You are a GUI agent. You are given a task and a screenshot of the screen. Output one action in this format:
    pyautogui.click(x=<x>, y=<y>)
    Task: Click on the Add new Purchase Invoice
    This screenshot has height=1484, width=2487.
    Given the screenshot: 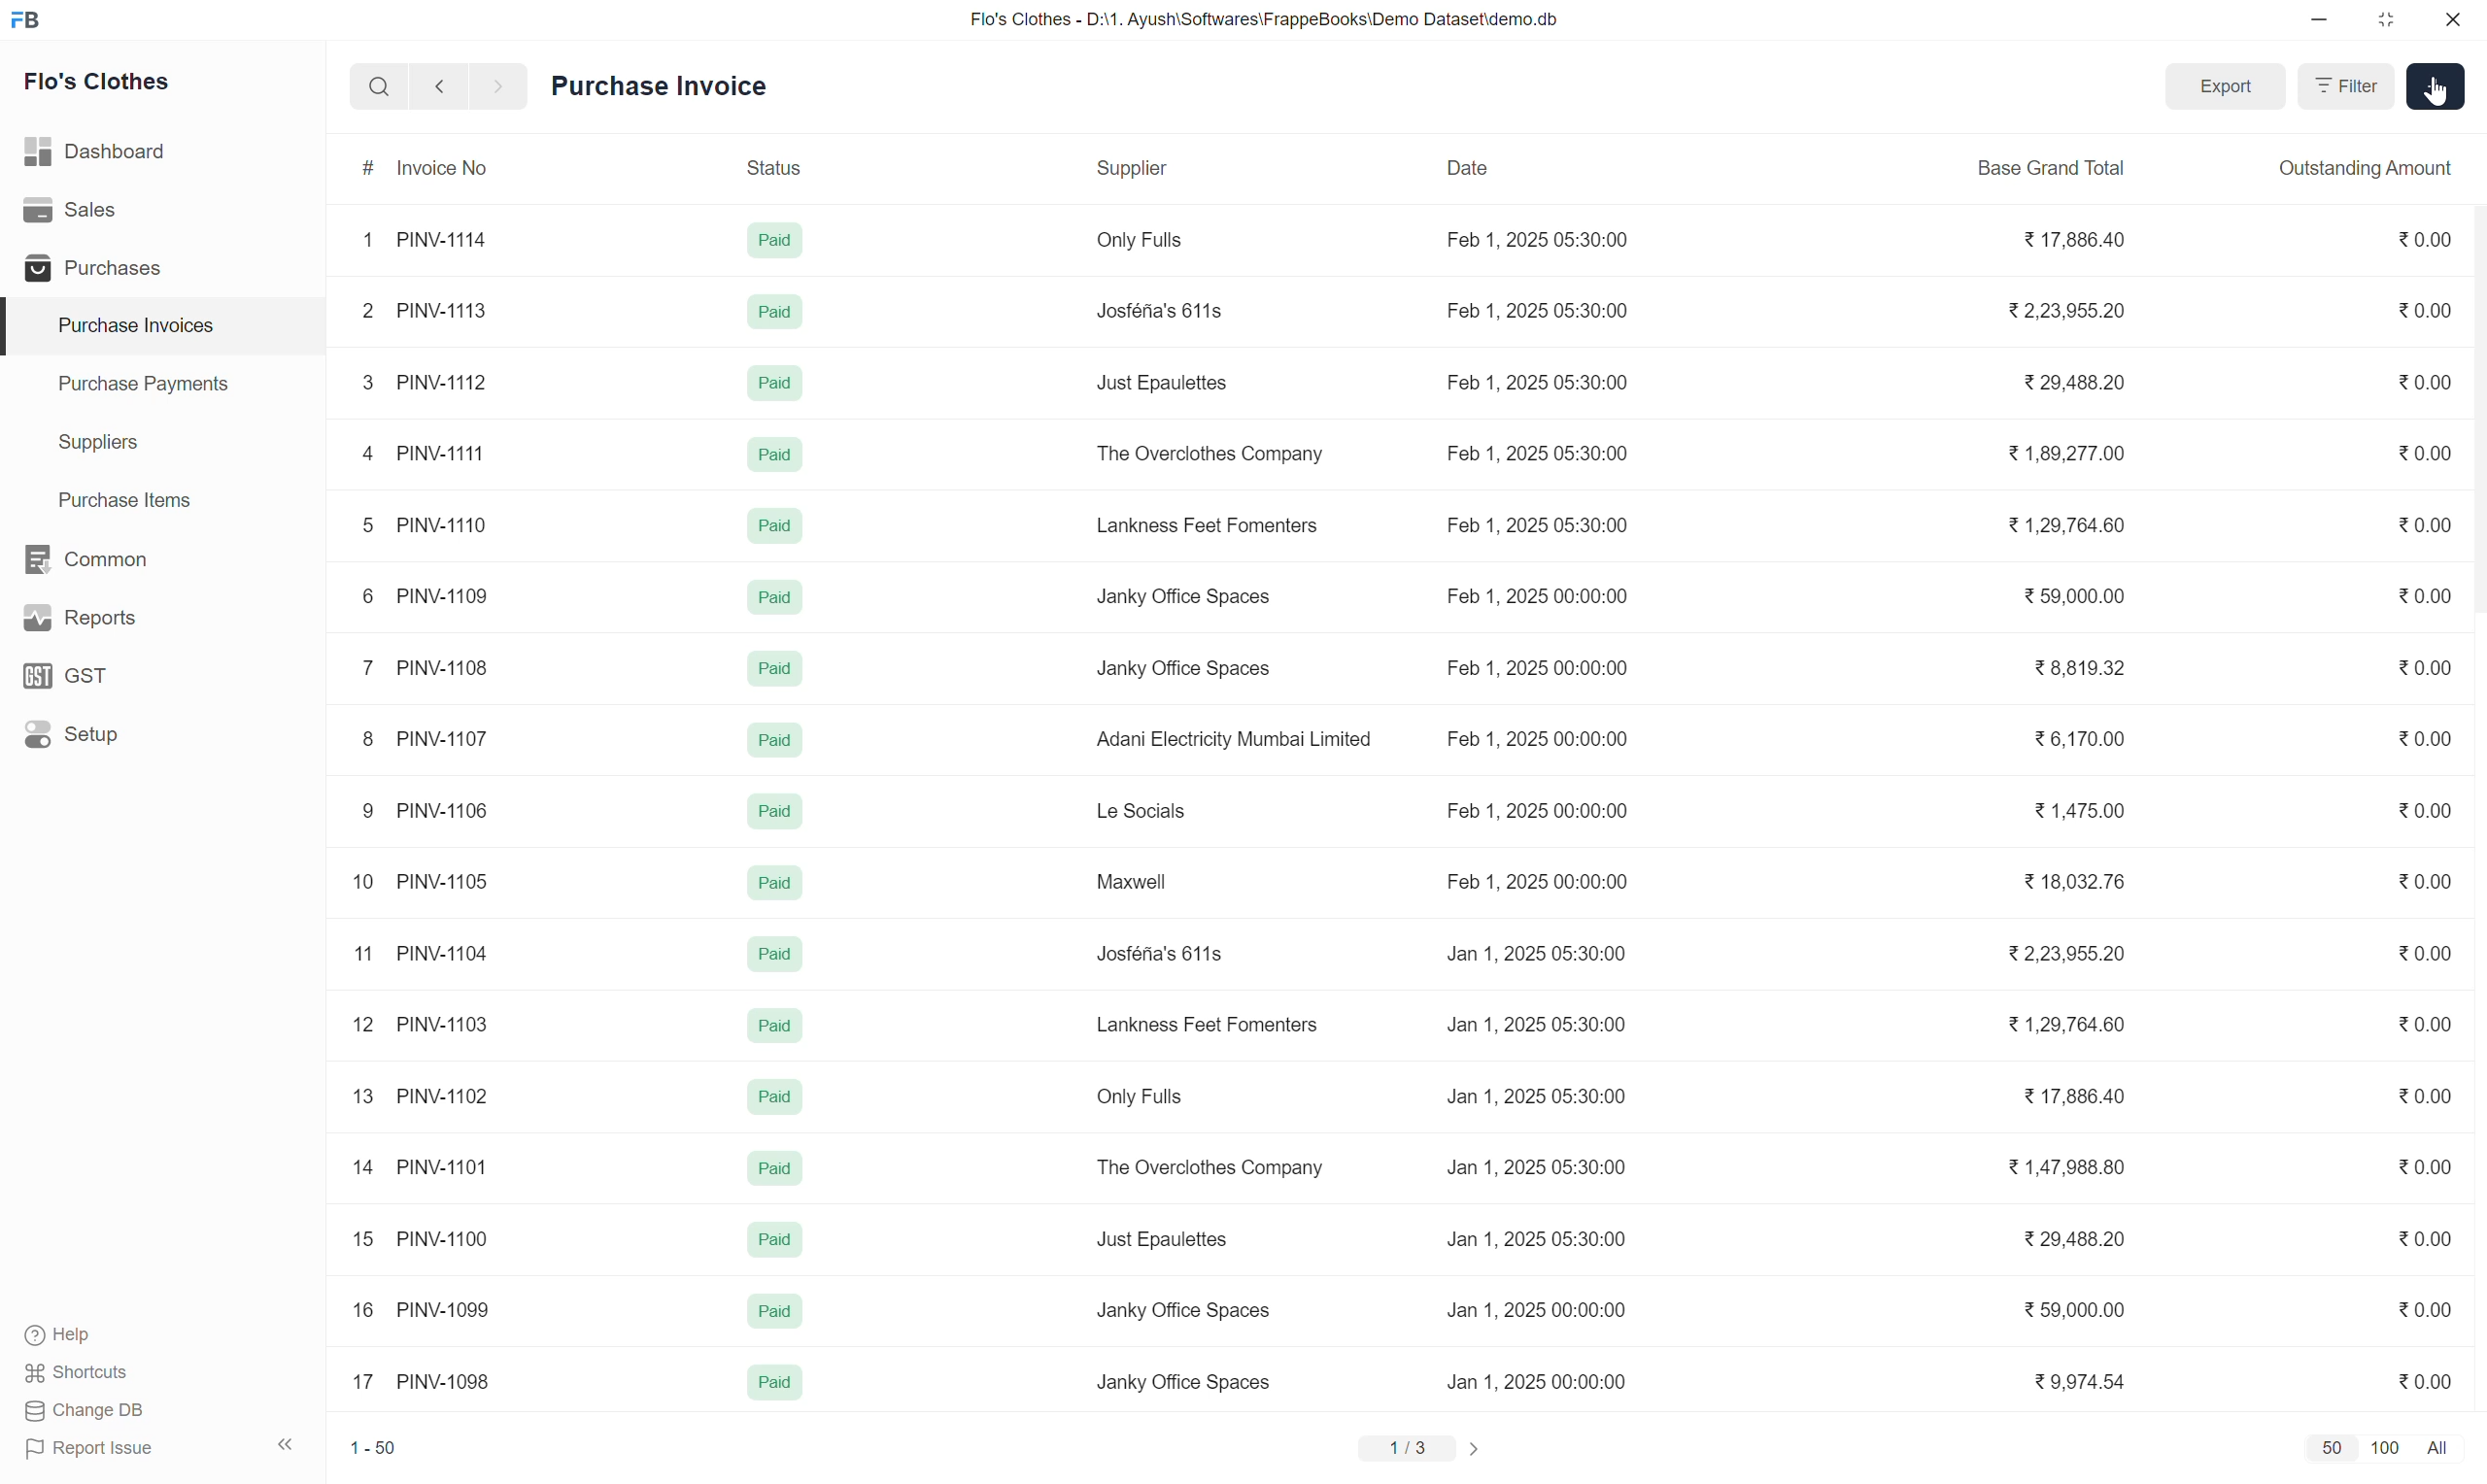 What is the action you would take?
    pyautogui.click(x=2436, y=86)
    